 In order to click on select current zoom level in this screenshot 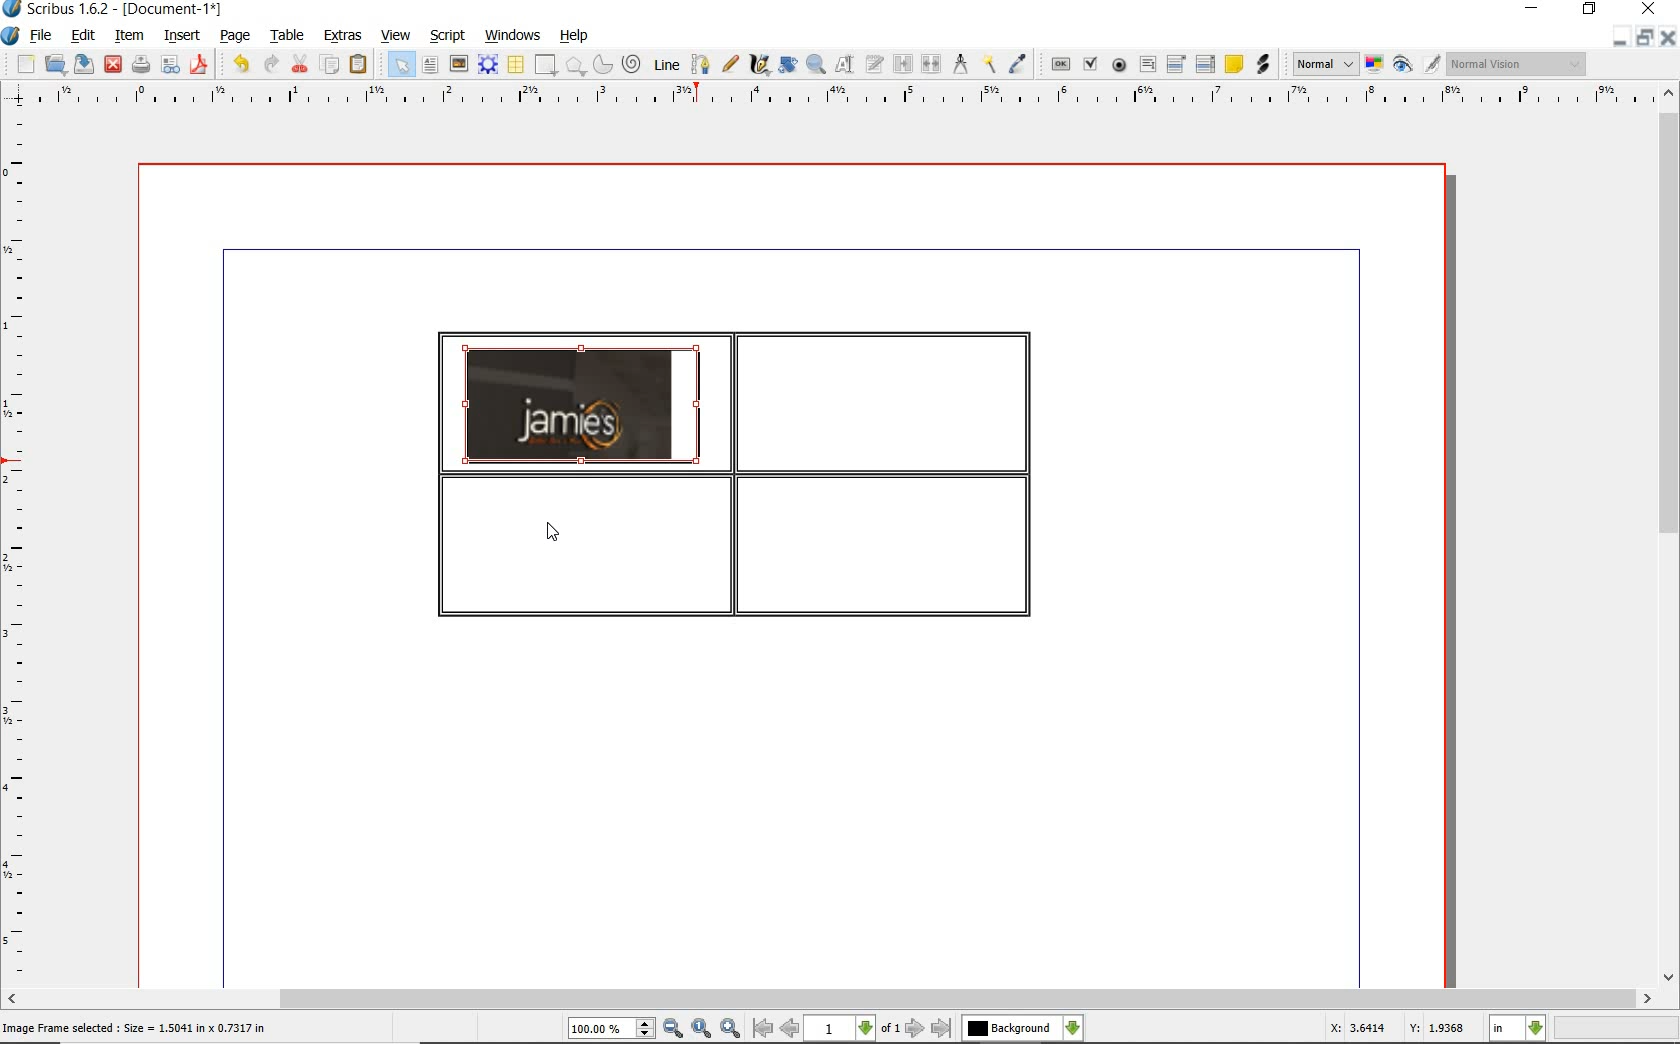, I will do `click(611, 1030)`.